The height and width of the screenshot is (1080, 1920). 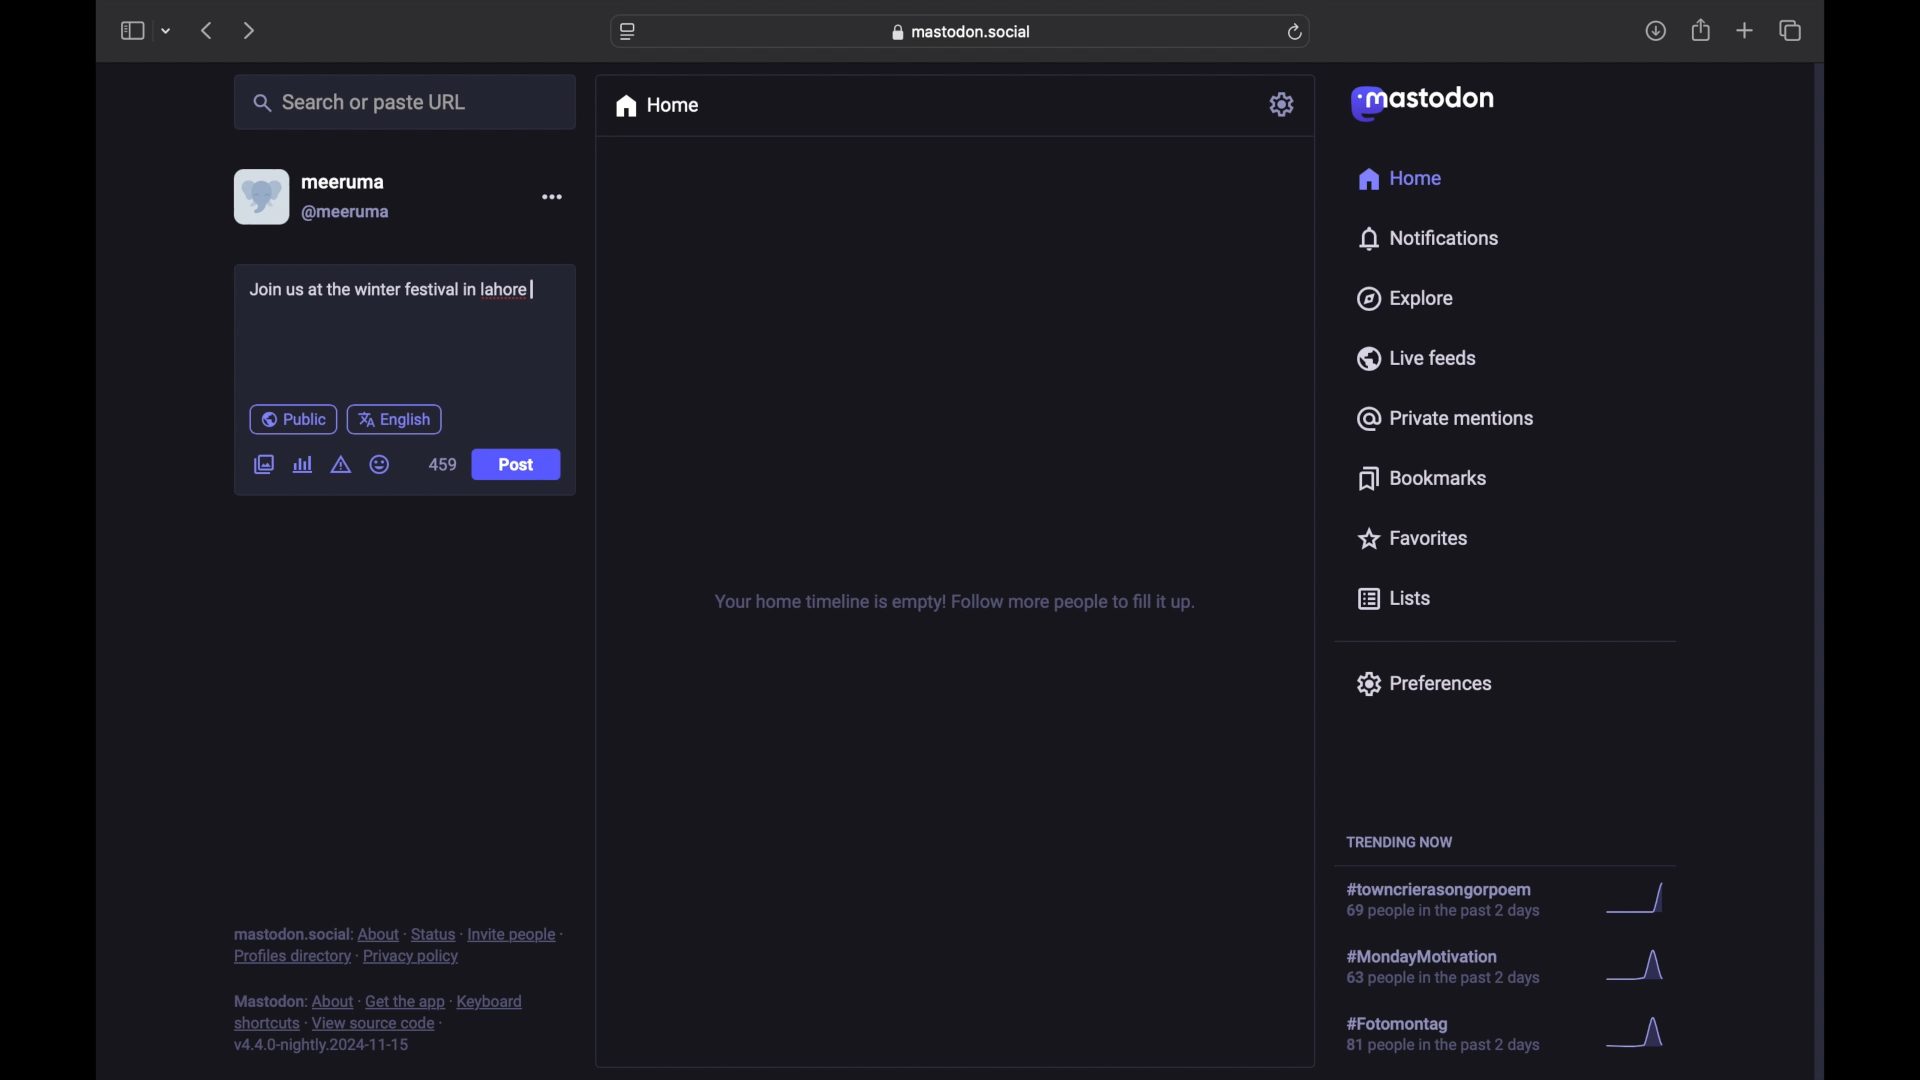 I want to click on private mentions, so click(x=1446, y=418).